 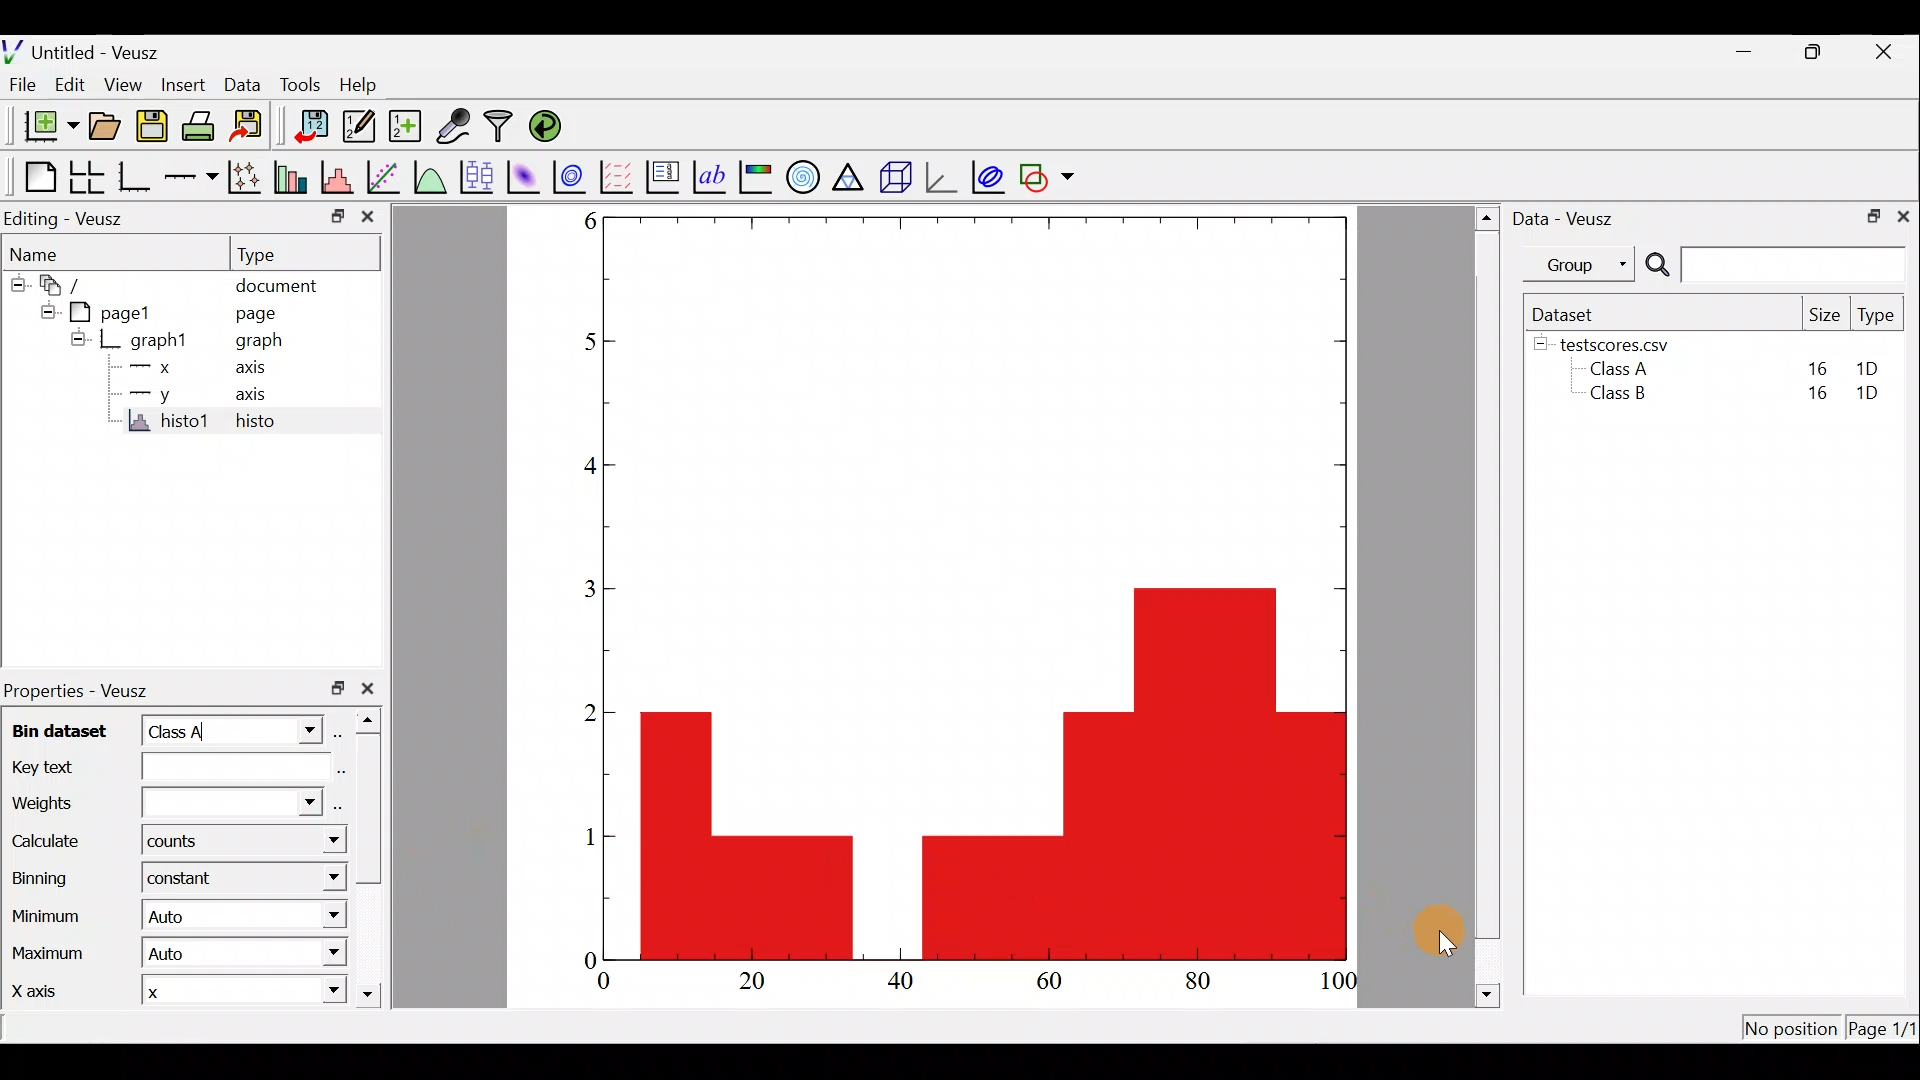 I want to click on Print the document, so click(x=199, y=125).